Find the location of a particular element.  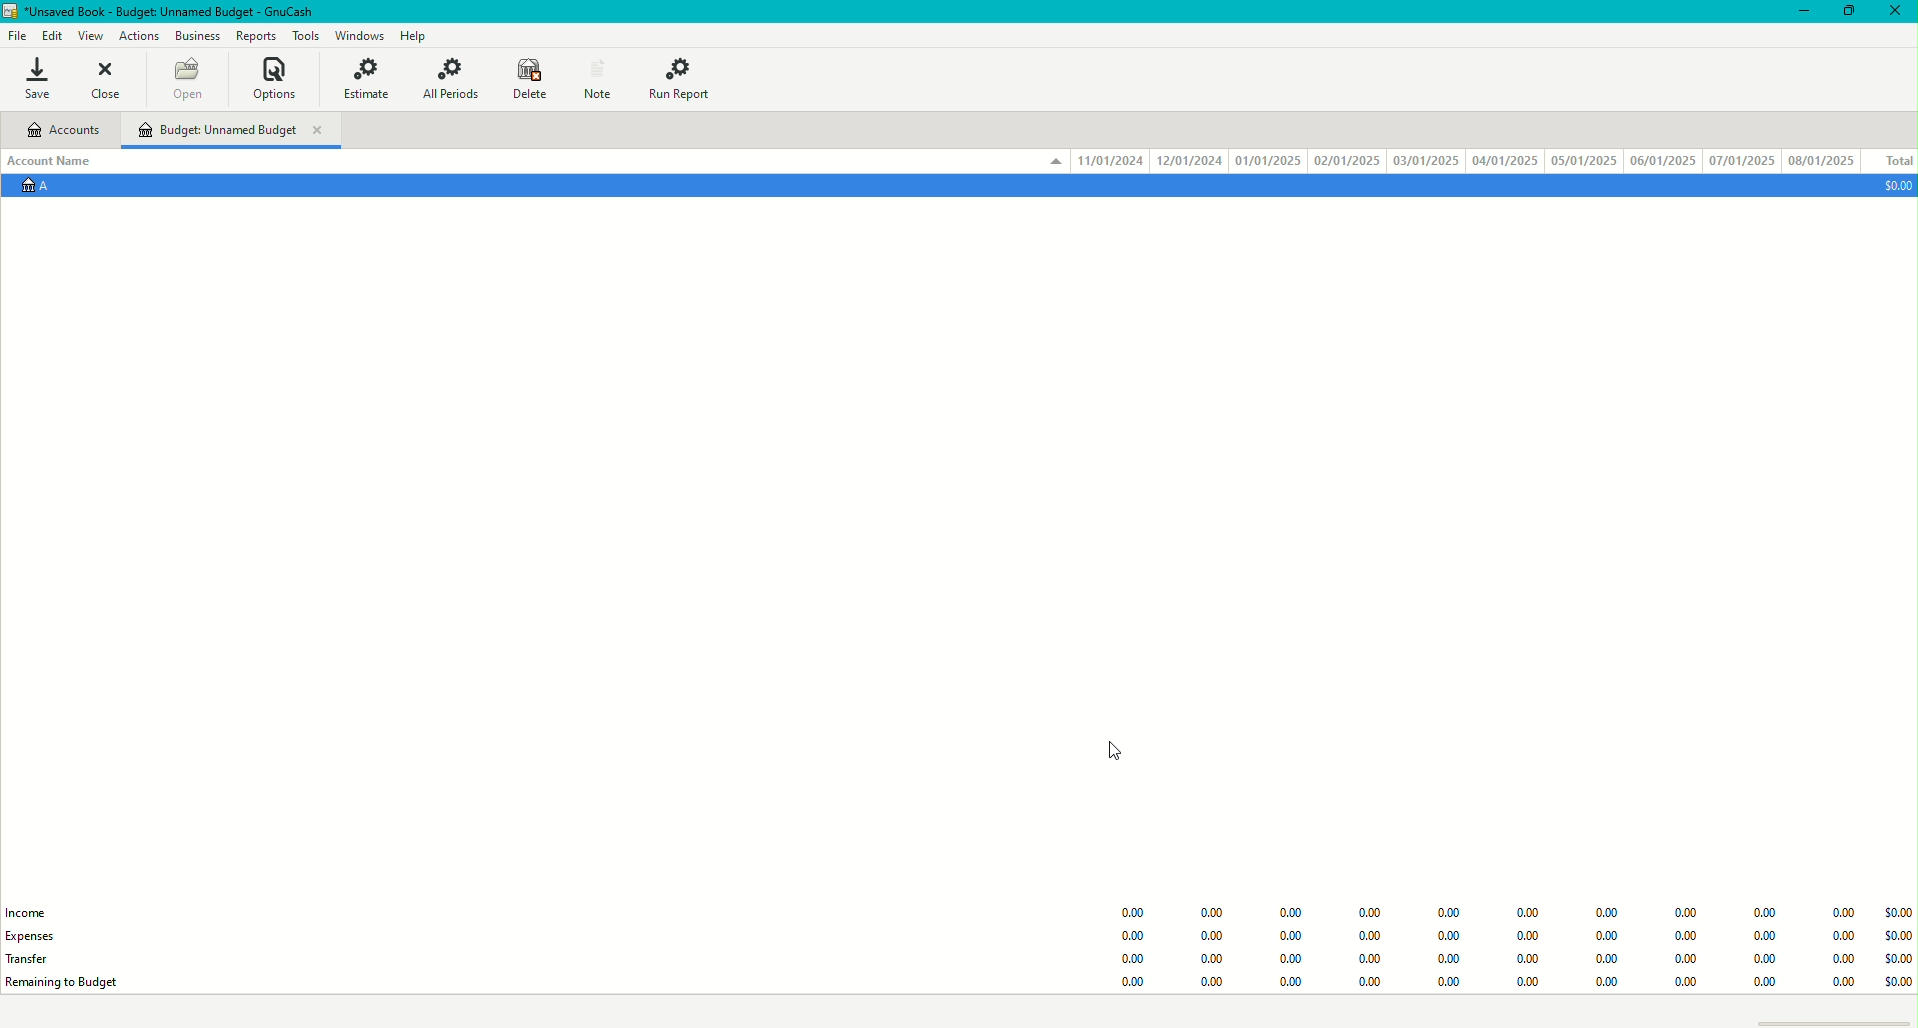

Minimize is located at coordinates (1801, 15).